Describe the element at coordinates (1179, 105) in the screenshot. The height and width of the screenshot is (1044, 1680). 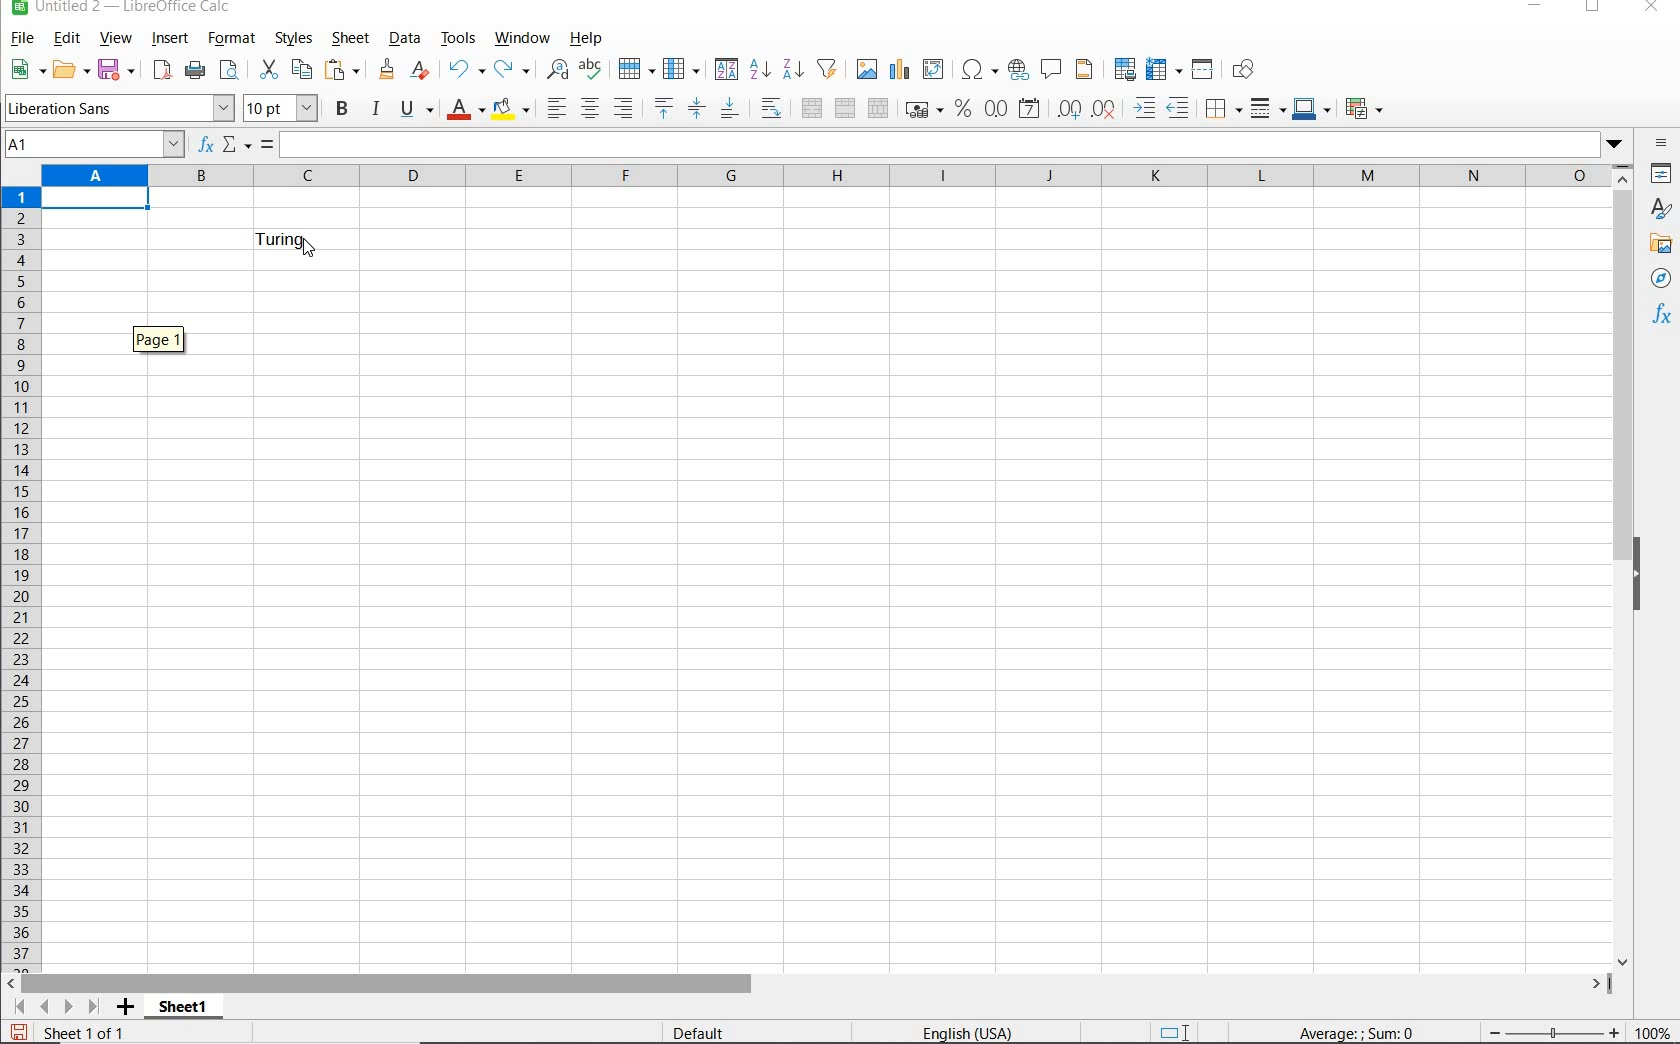
I see `DECREASE INDENT` at that location.